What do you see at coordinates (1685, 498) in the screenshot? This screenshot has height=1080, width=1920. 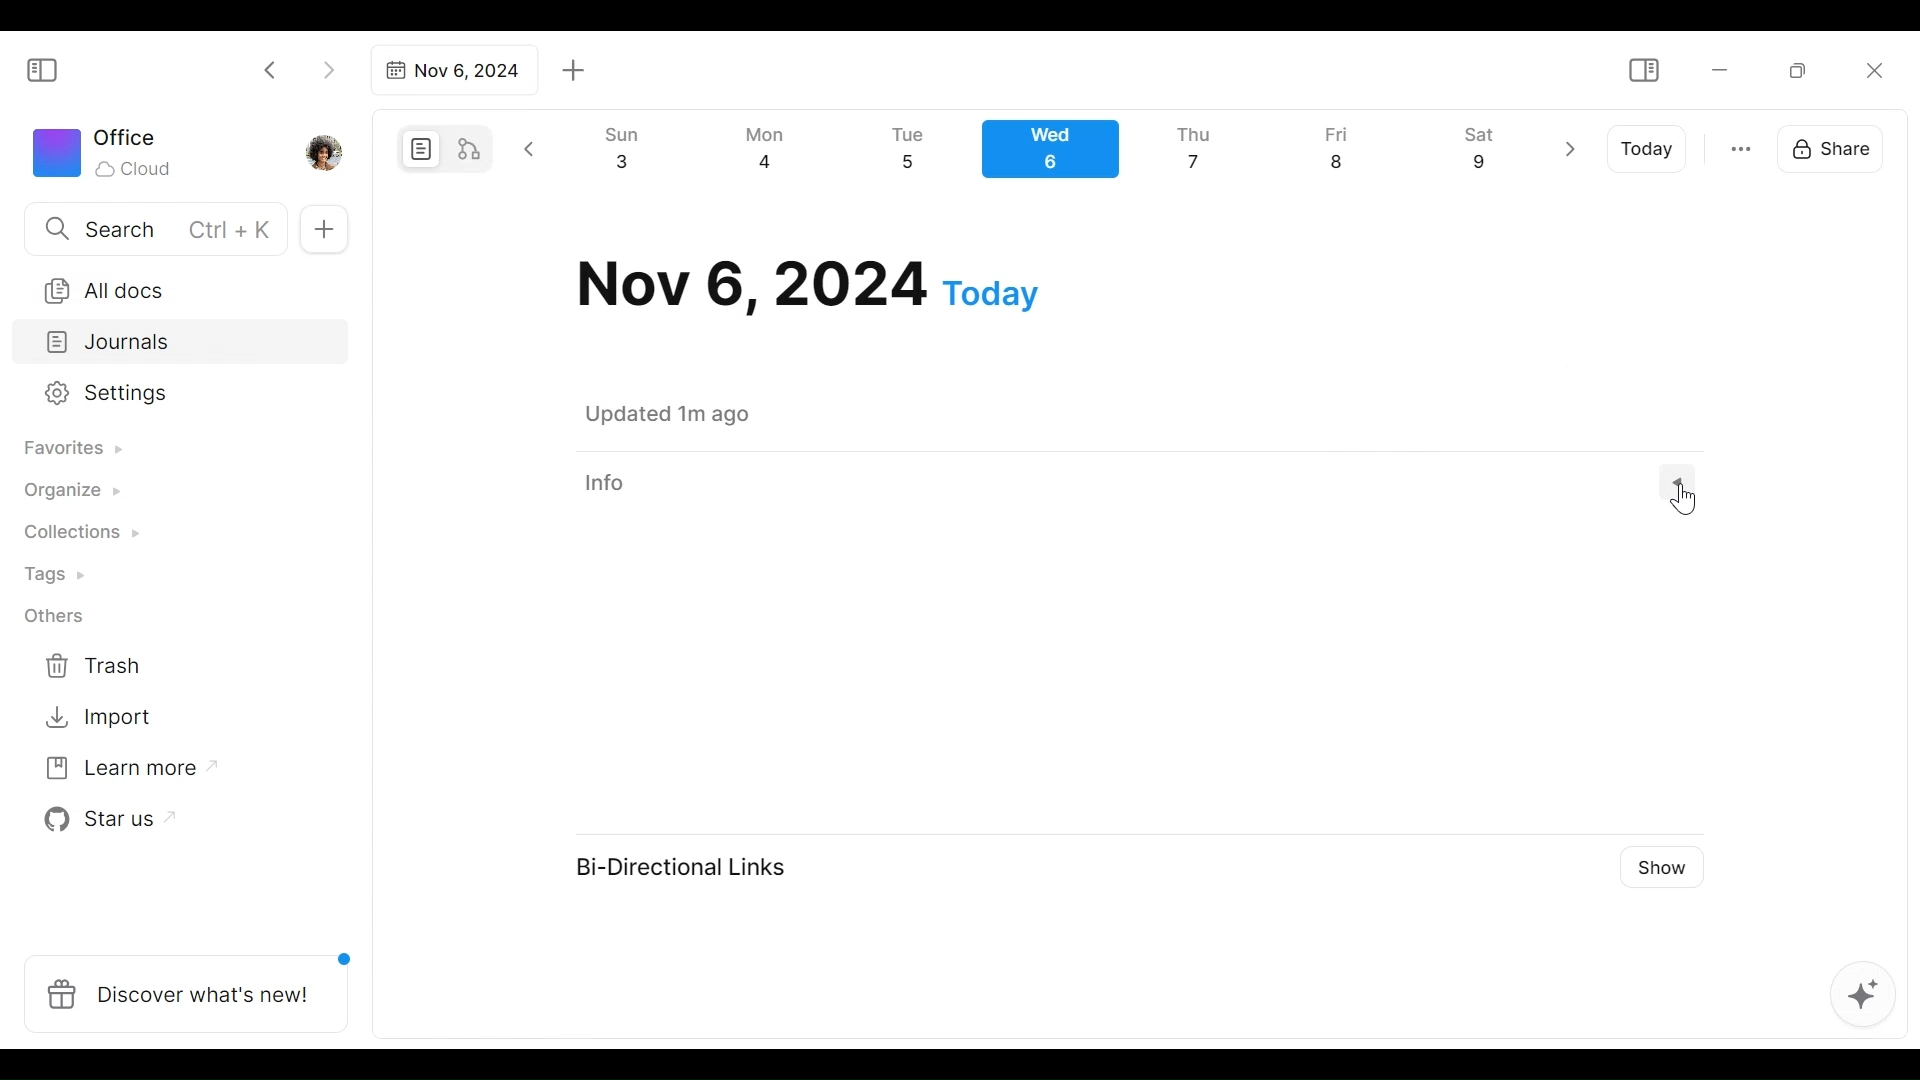 I see `cursor` at bounding box center [1685, 498].